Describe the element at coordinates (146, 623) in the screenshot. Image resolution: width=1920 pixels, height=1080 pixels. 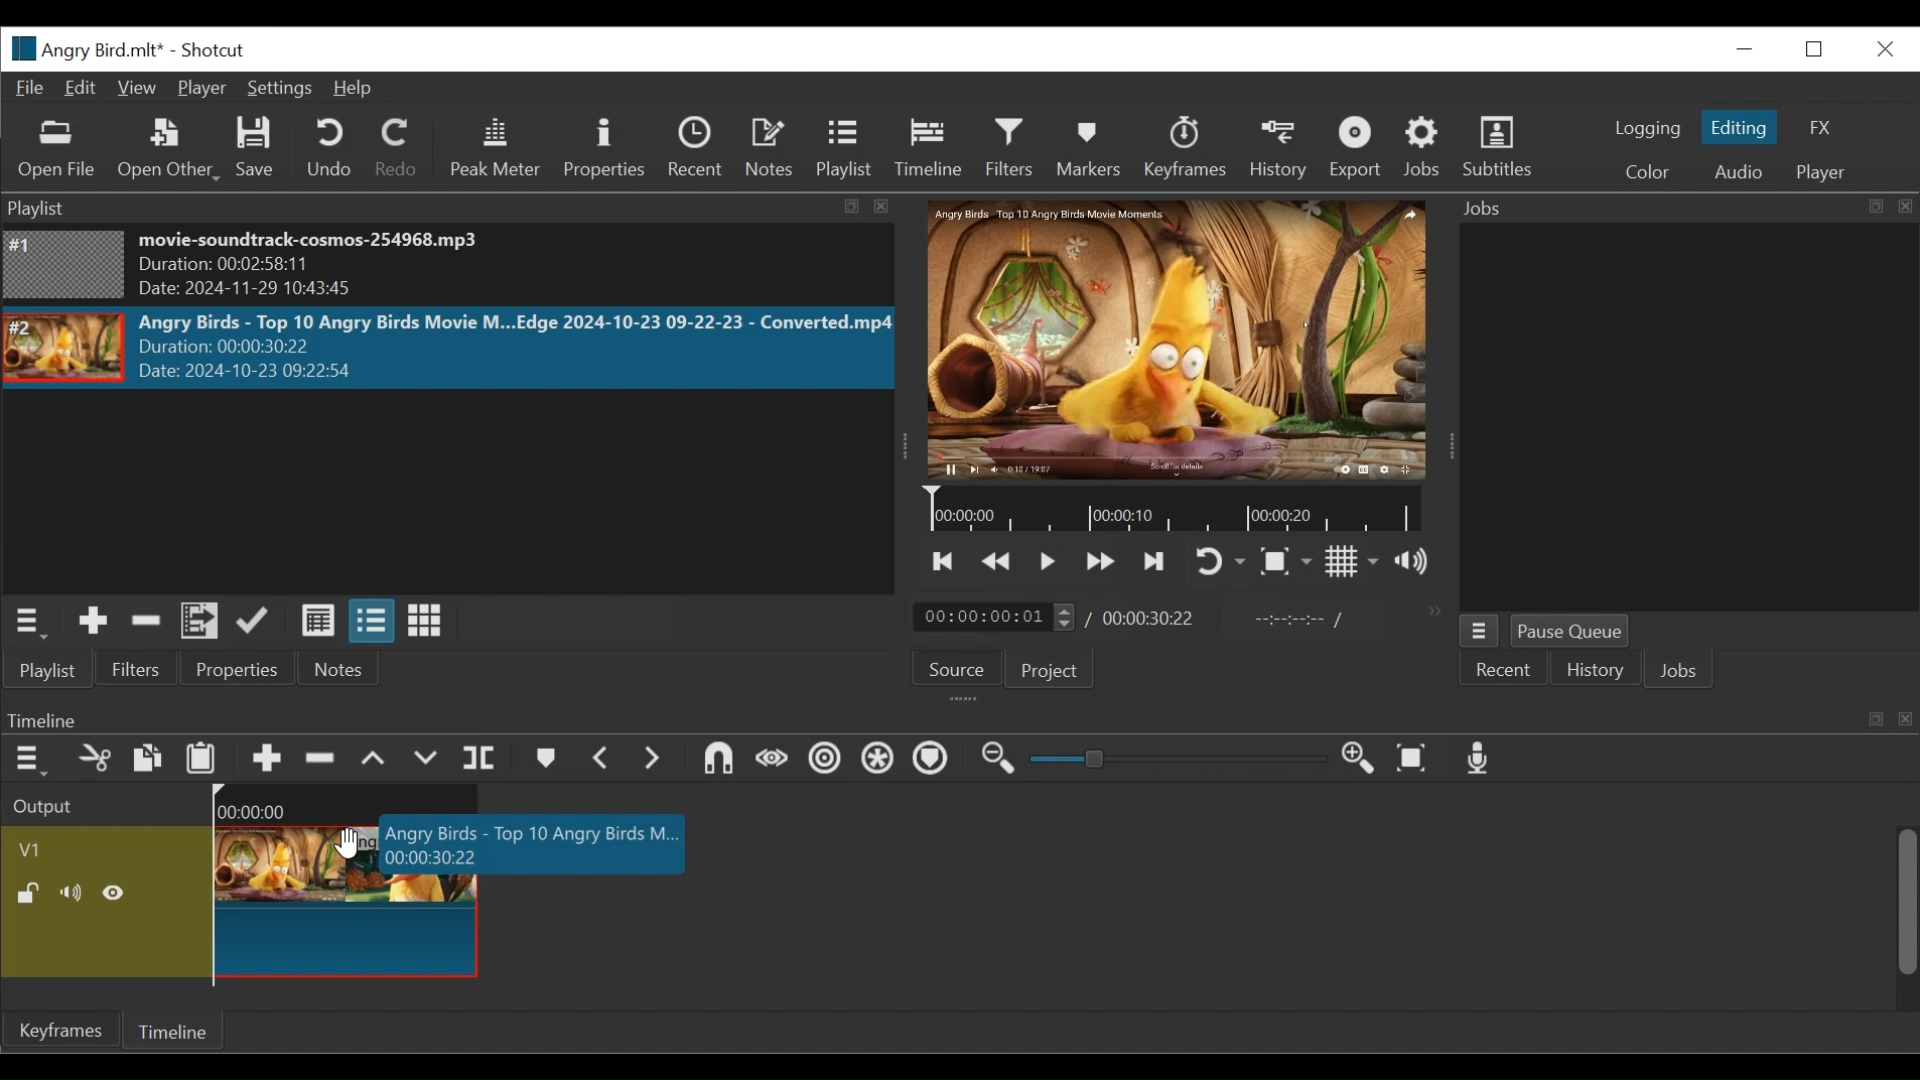
I see `Remove cut` at that location.